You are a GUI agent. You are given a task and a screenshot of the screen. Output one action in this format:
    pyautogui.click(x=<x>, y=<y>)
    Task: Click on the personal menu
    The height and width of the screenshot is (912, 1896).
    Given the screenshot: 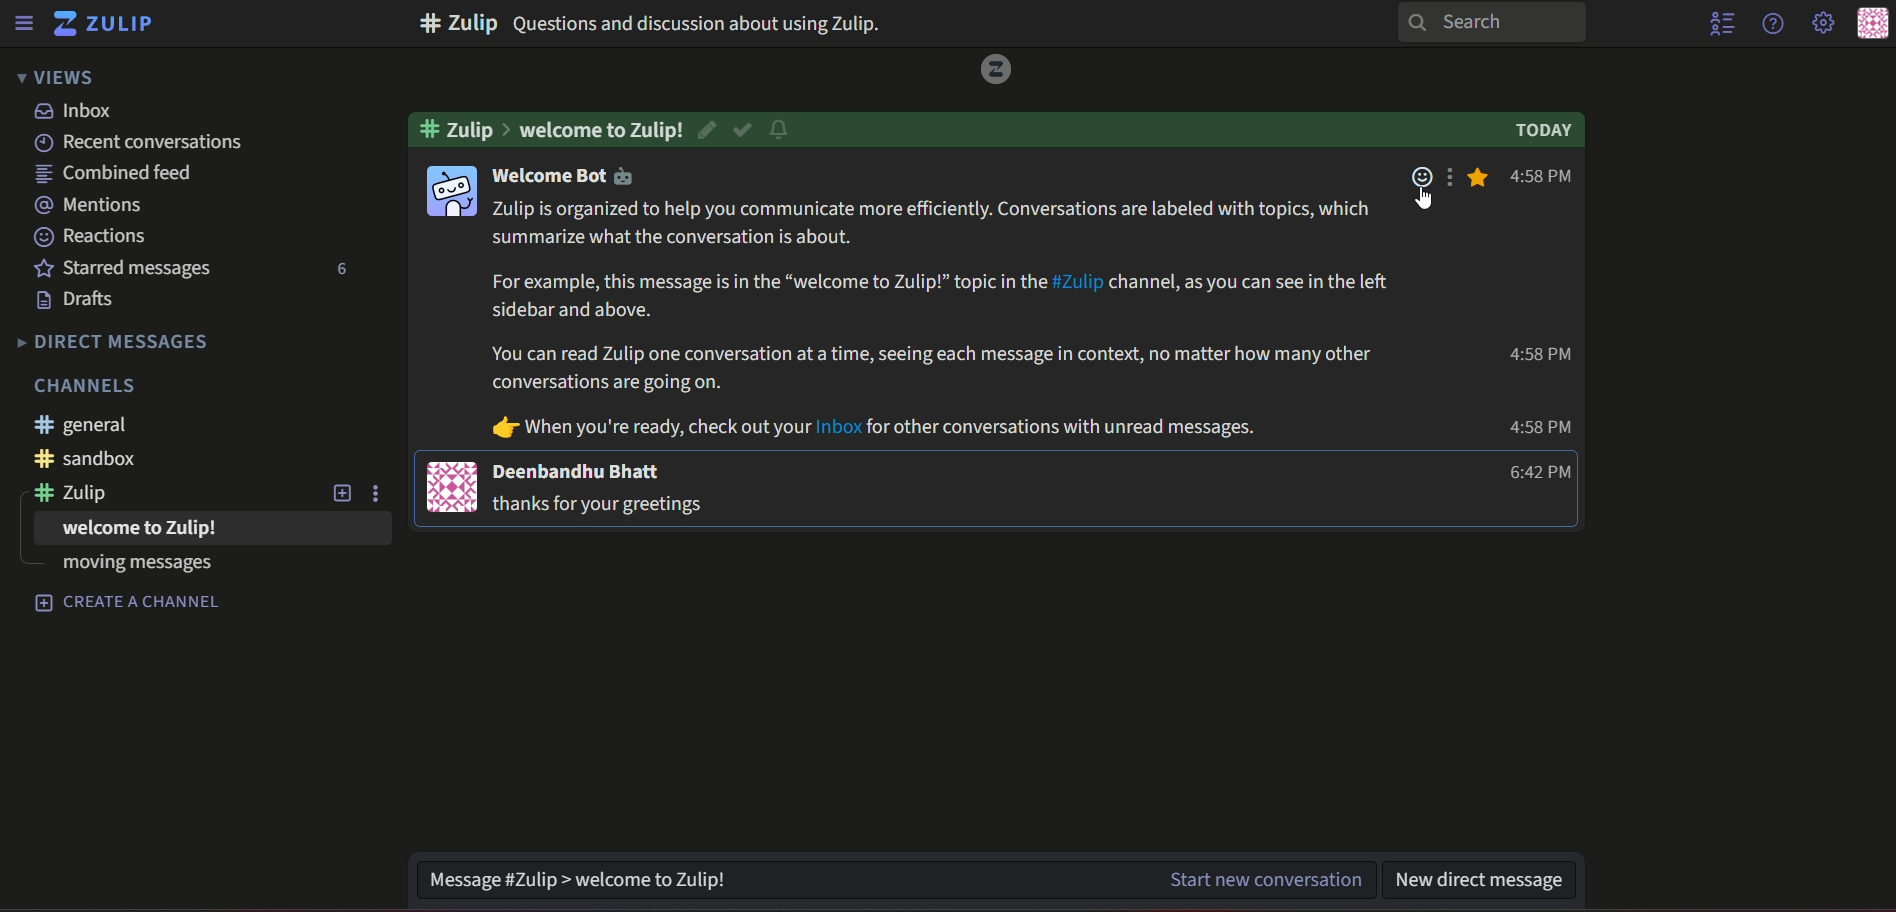 What is the action you would take?
    pyautogui.click(x=1871, y=23)
    